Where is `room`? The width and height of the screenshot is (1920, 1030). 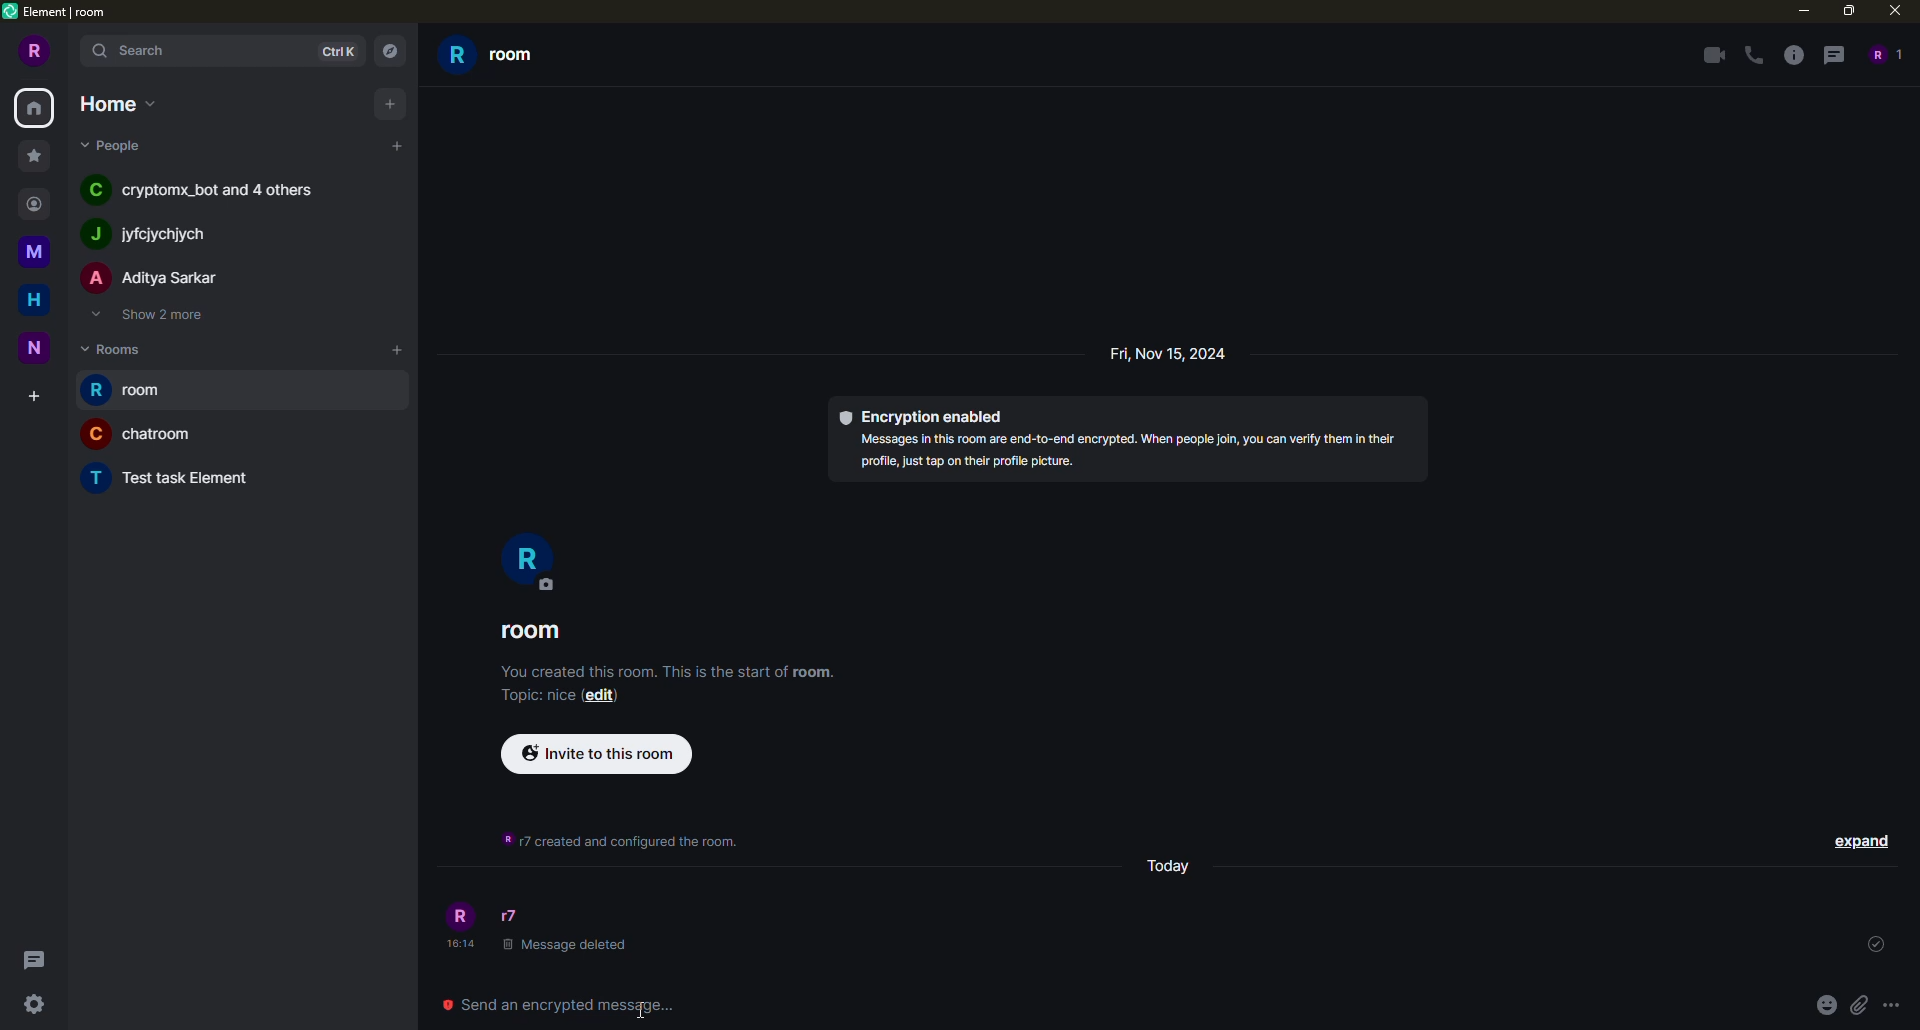
room is located at coordinates (536, 632).